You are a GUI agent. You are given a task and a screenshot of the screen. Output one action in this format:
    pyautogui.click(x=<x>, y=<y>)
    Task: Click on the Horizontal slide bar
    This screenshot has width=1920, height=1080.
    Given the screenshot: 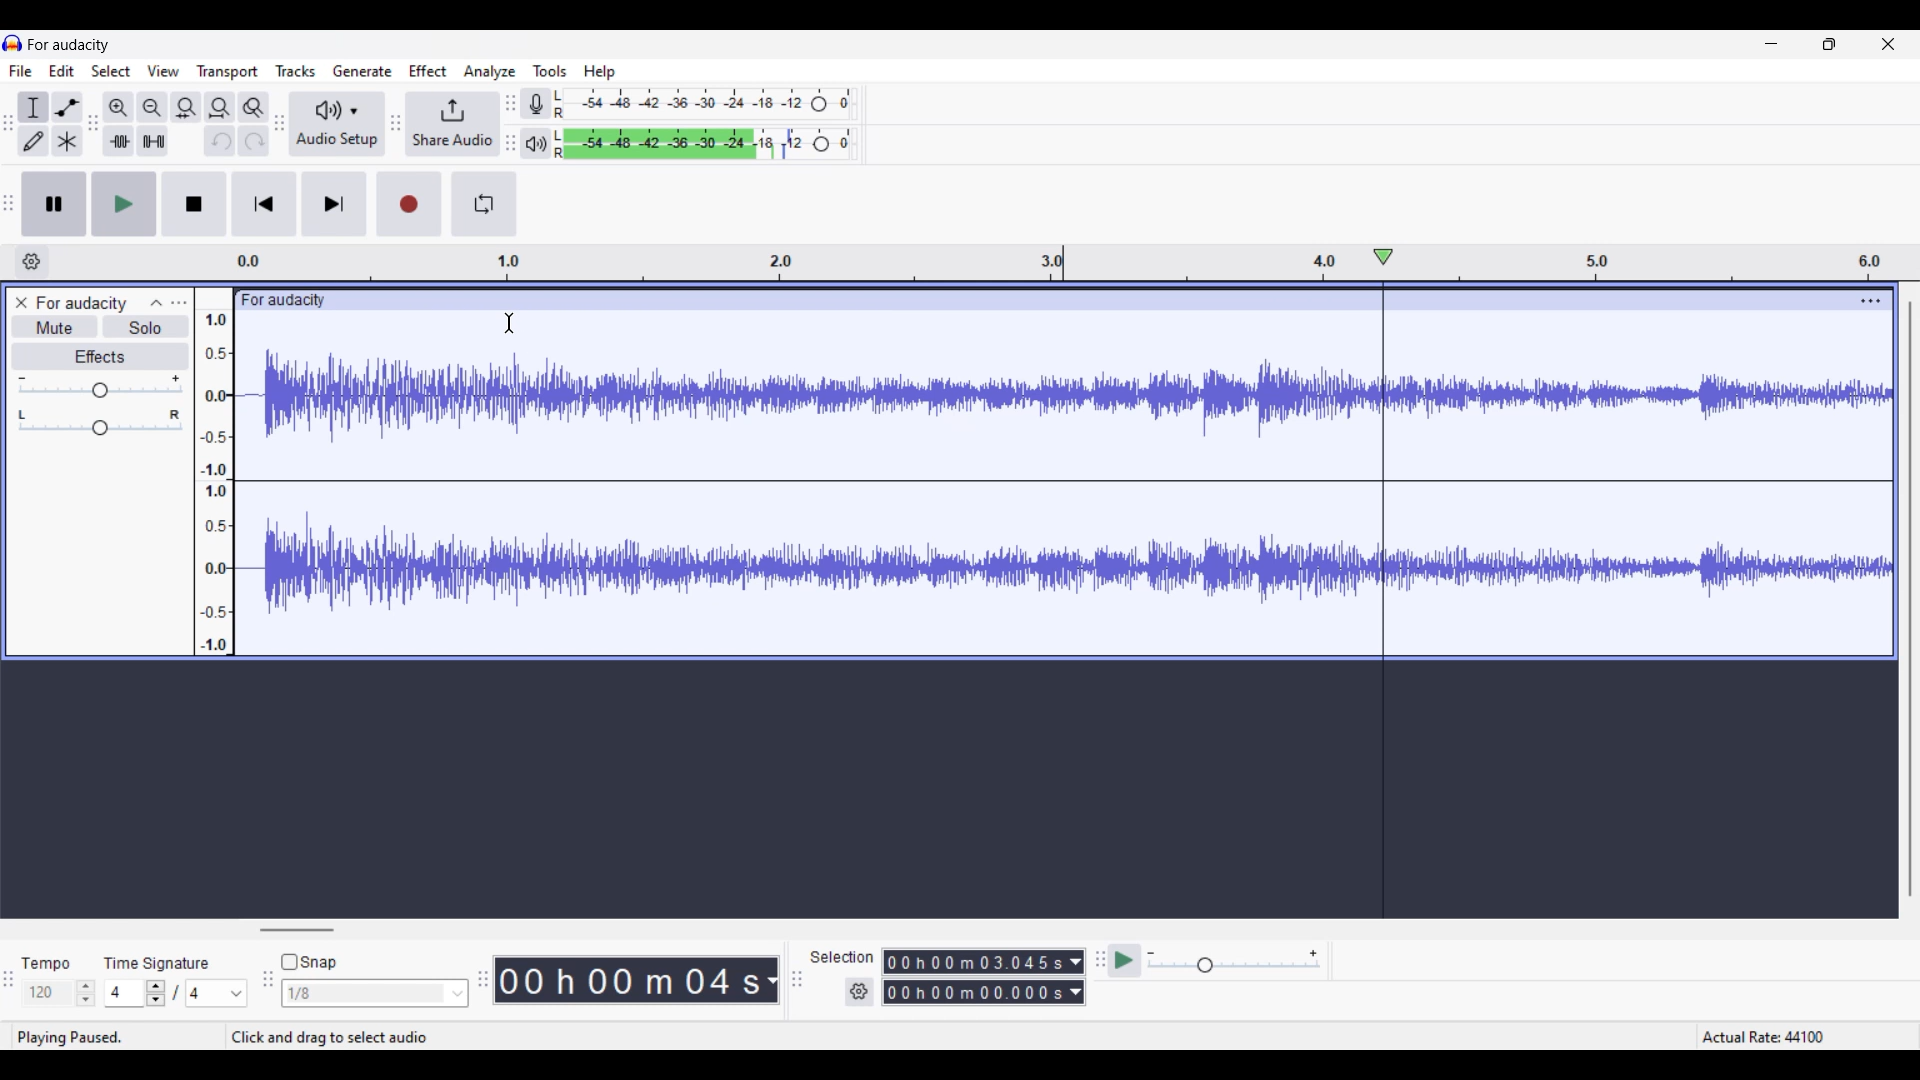 What is the action you would take?
    pyautogui.click(x=296, y=930)
    